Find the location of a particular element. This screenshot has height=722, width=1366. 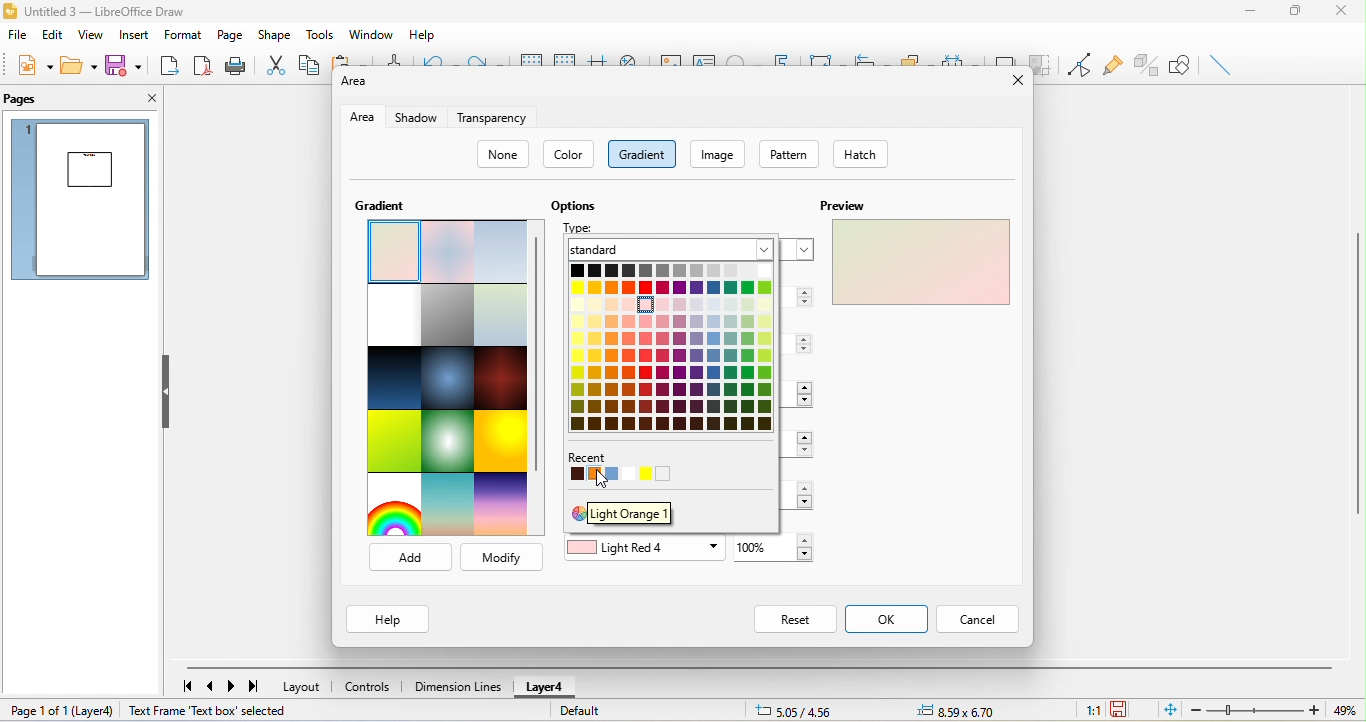

dimension line is located at coordinates (456, 685).